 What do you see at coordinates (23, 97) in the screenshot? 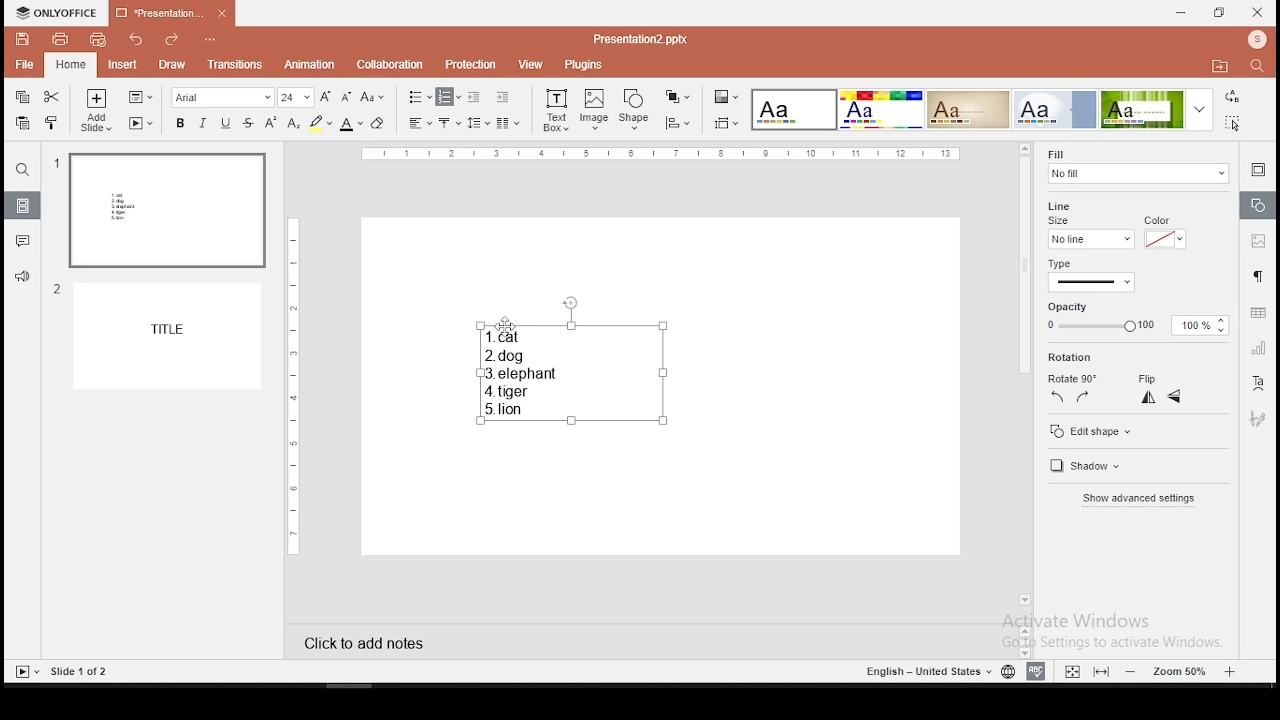
I see `copy` at bounding box center [23, 97].